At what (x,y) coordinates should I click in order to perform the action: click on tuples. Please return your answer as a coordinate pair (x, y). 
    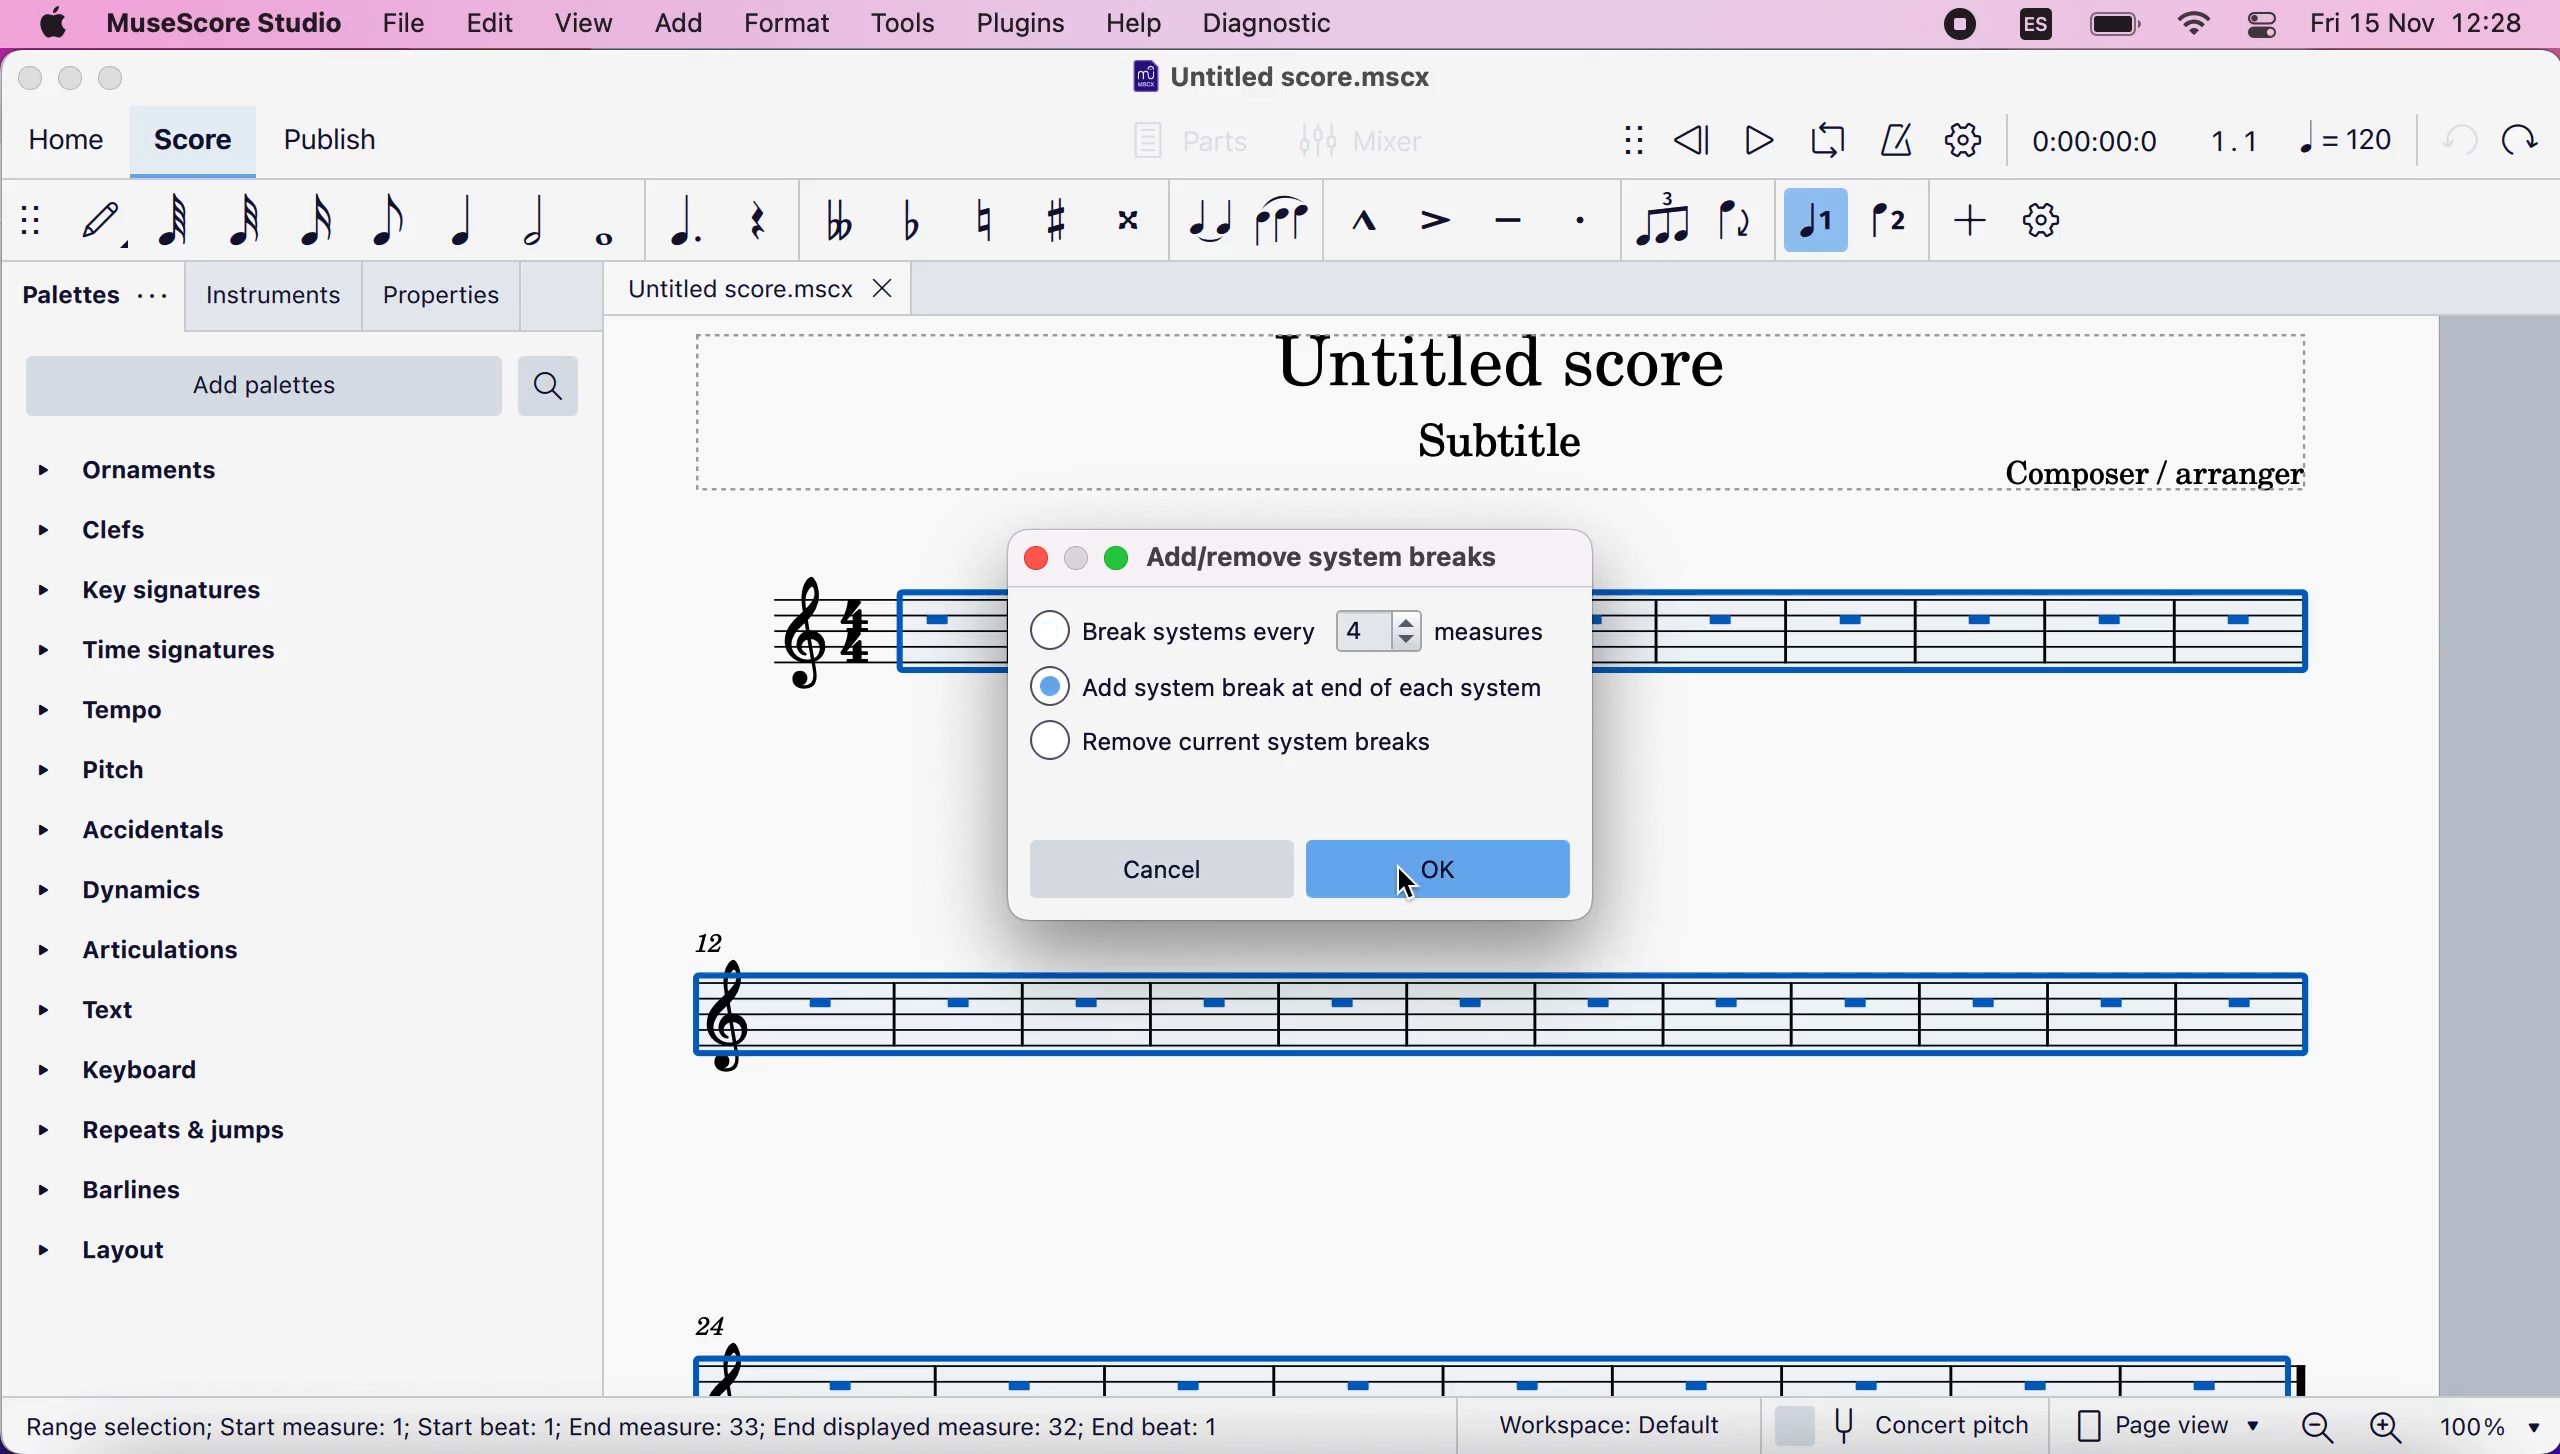
    Looking at the image, I should click on (1664, 221).